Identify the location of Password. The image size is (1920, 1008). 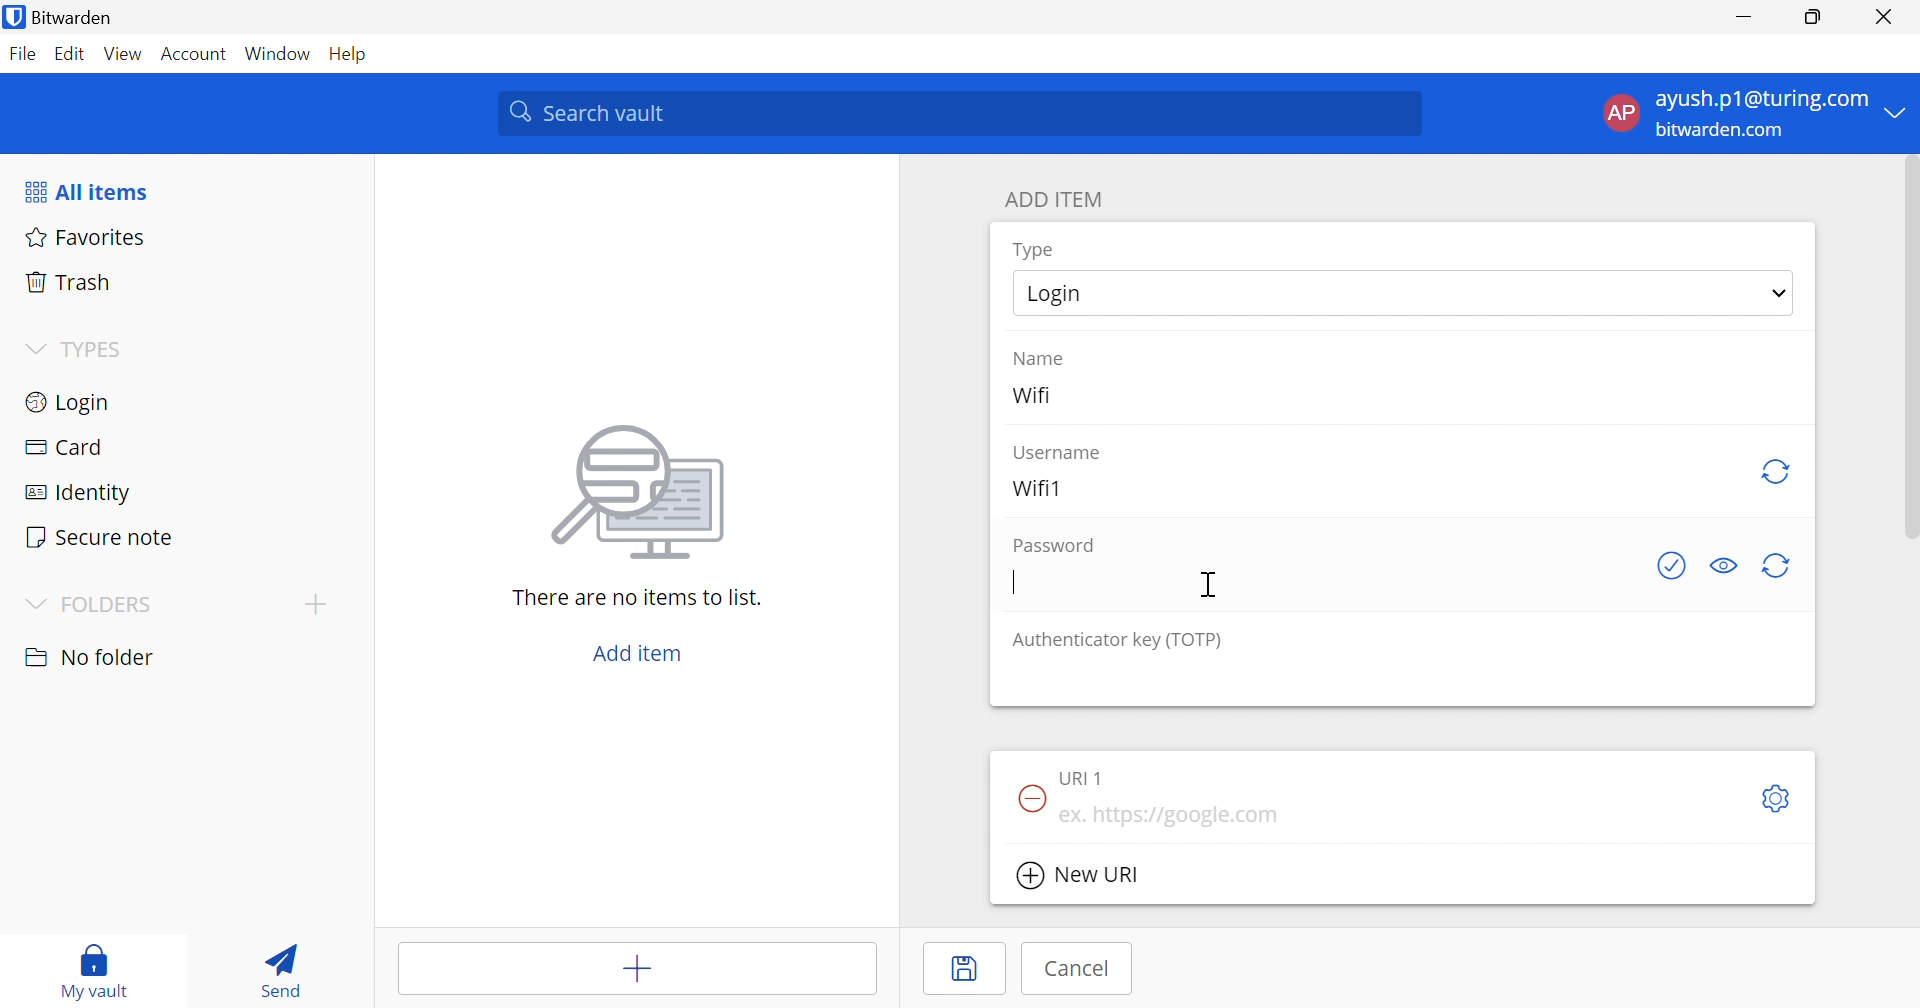
(1060, 544).